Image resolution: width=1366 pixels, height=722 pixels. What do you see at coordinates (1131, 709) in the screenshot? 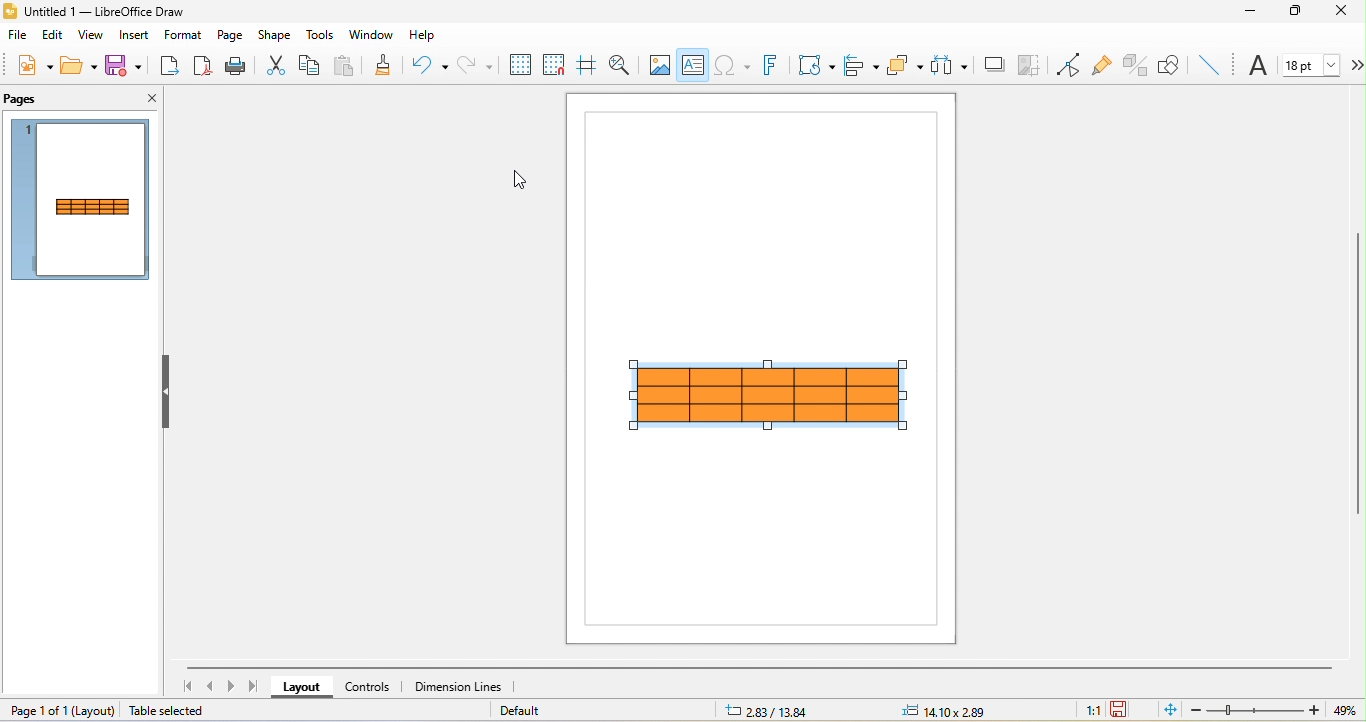
I see `the document has not been modified since the last save` at bounding box center [1131, 709].